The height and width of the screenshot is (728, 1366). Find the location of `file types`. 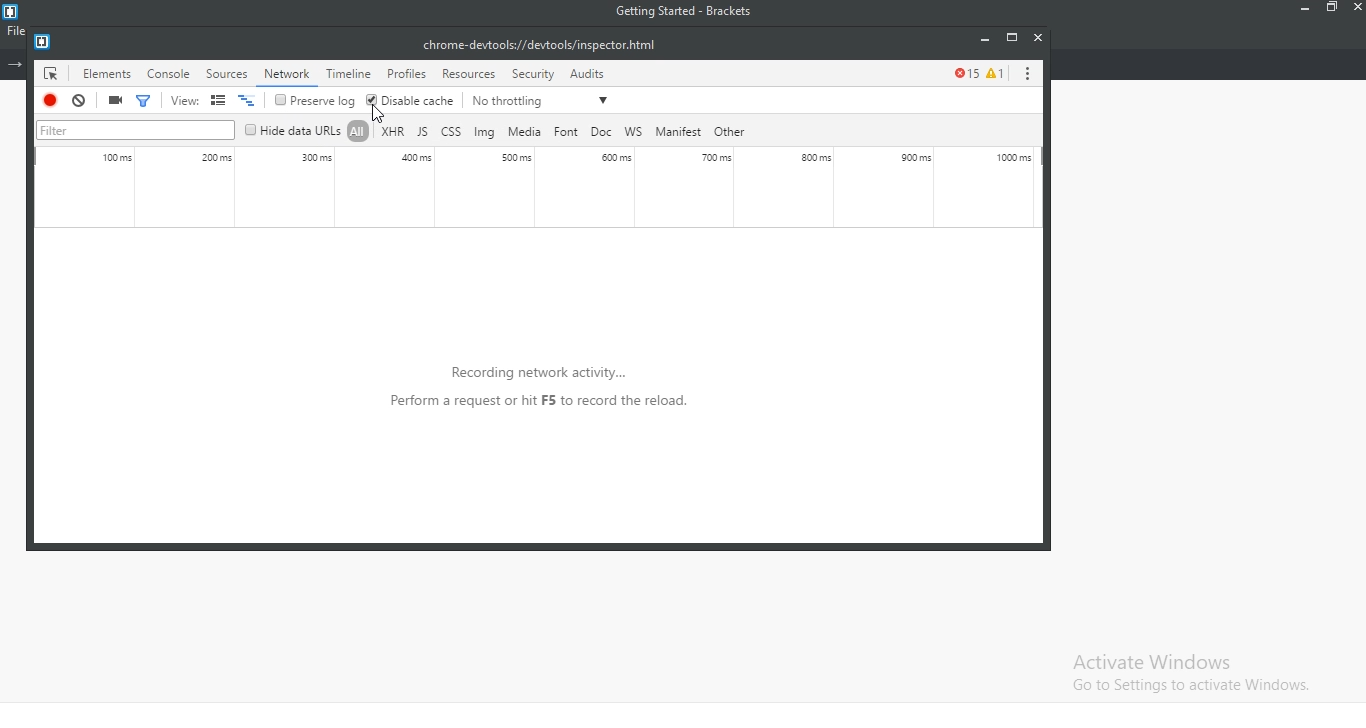

file types is located at coordinates (556, 131).